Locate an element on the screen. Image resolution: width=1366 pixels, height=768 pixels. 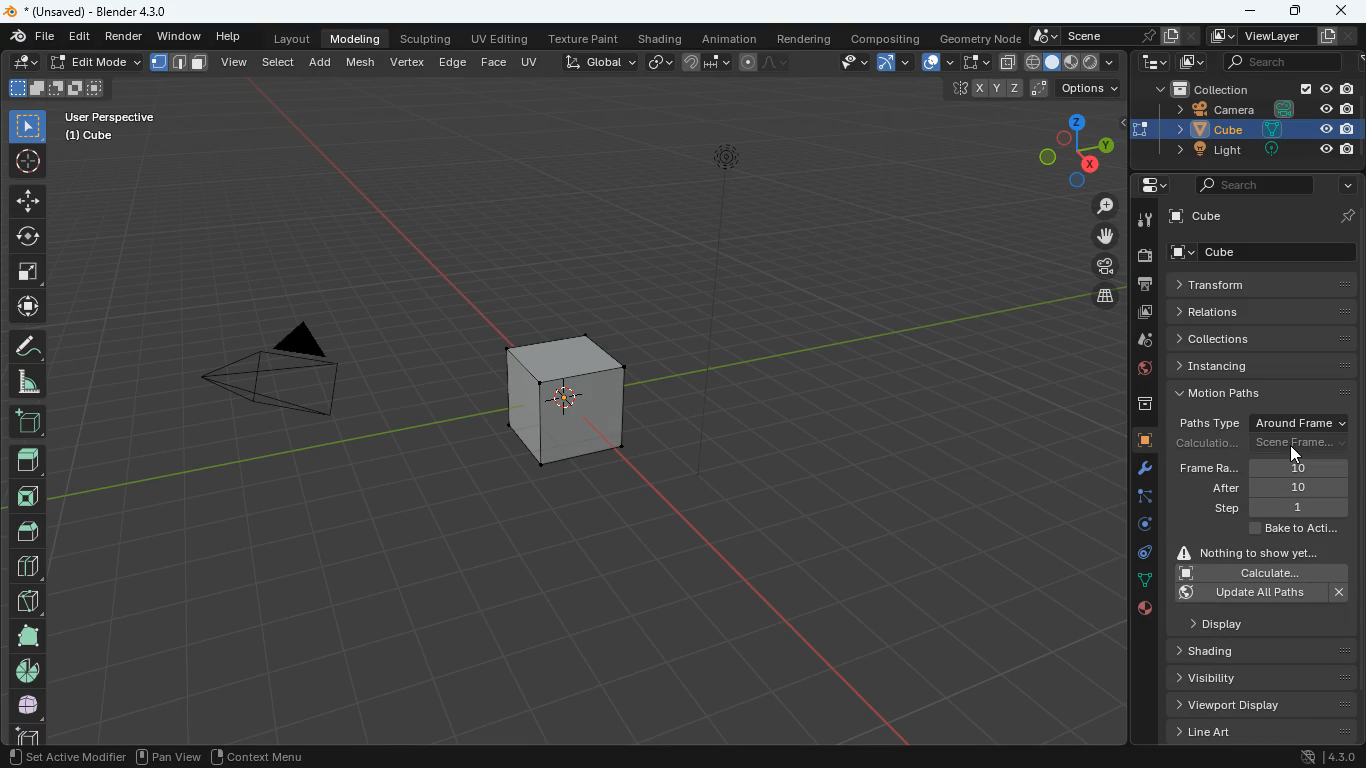
front is located at coordinates (31, 492).